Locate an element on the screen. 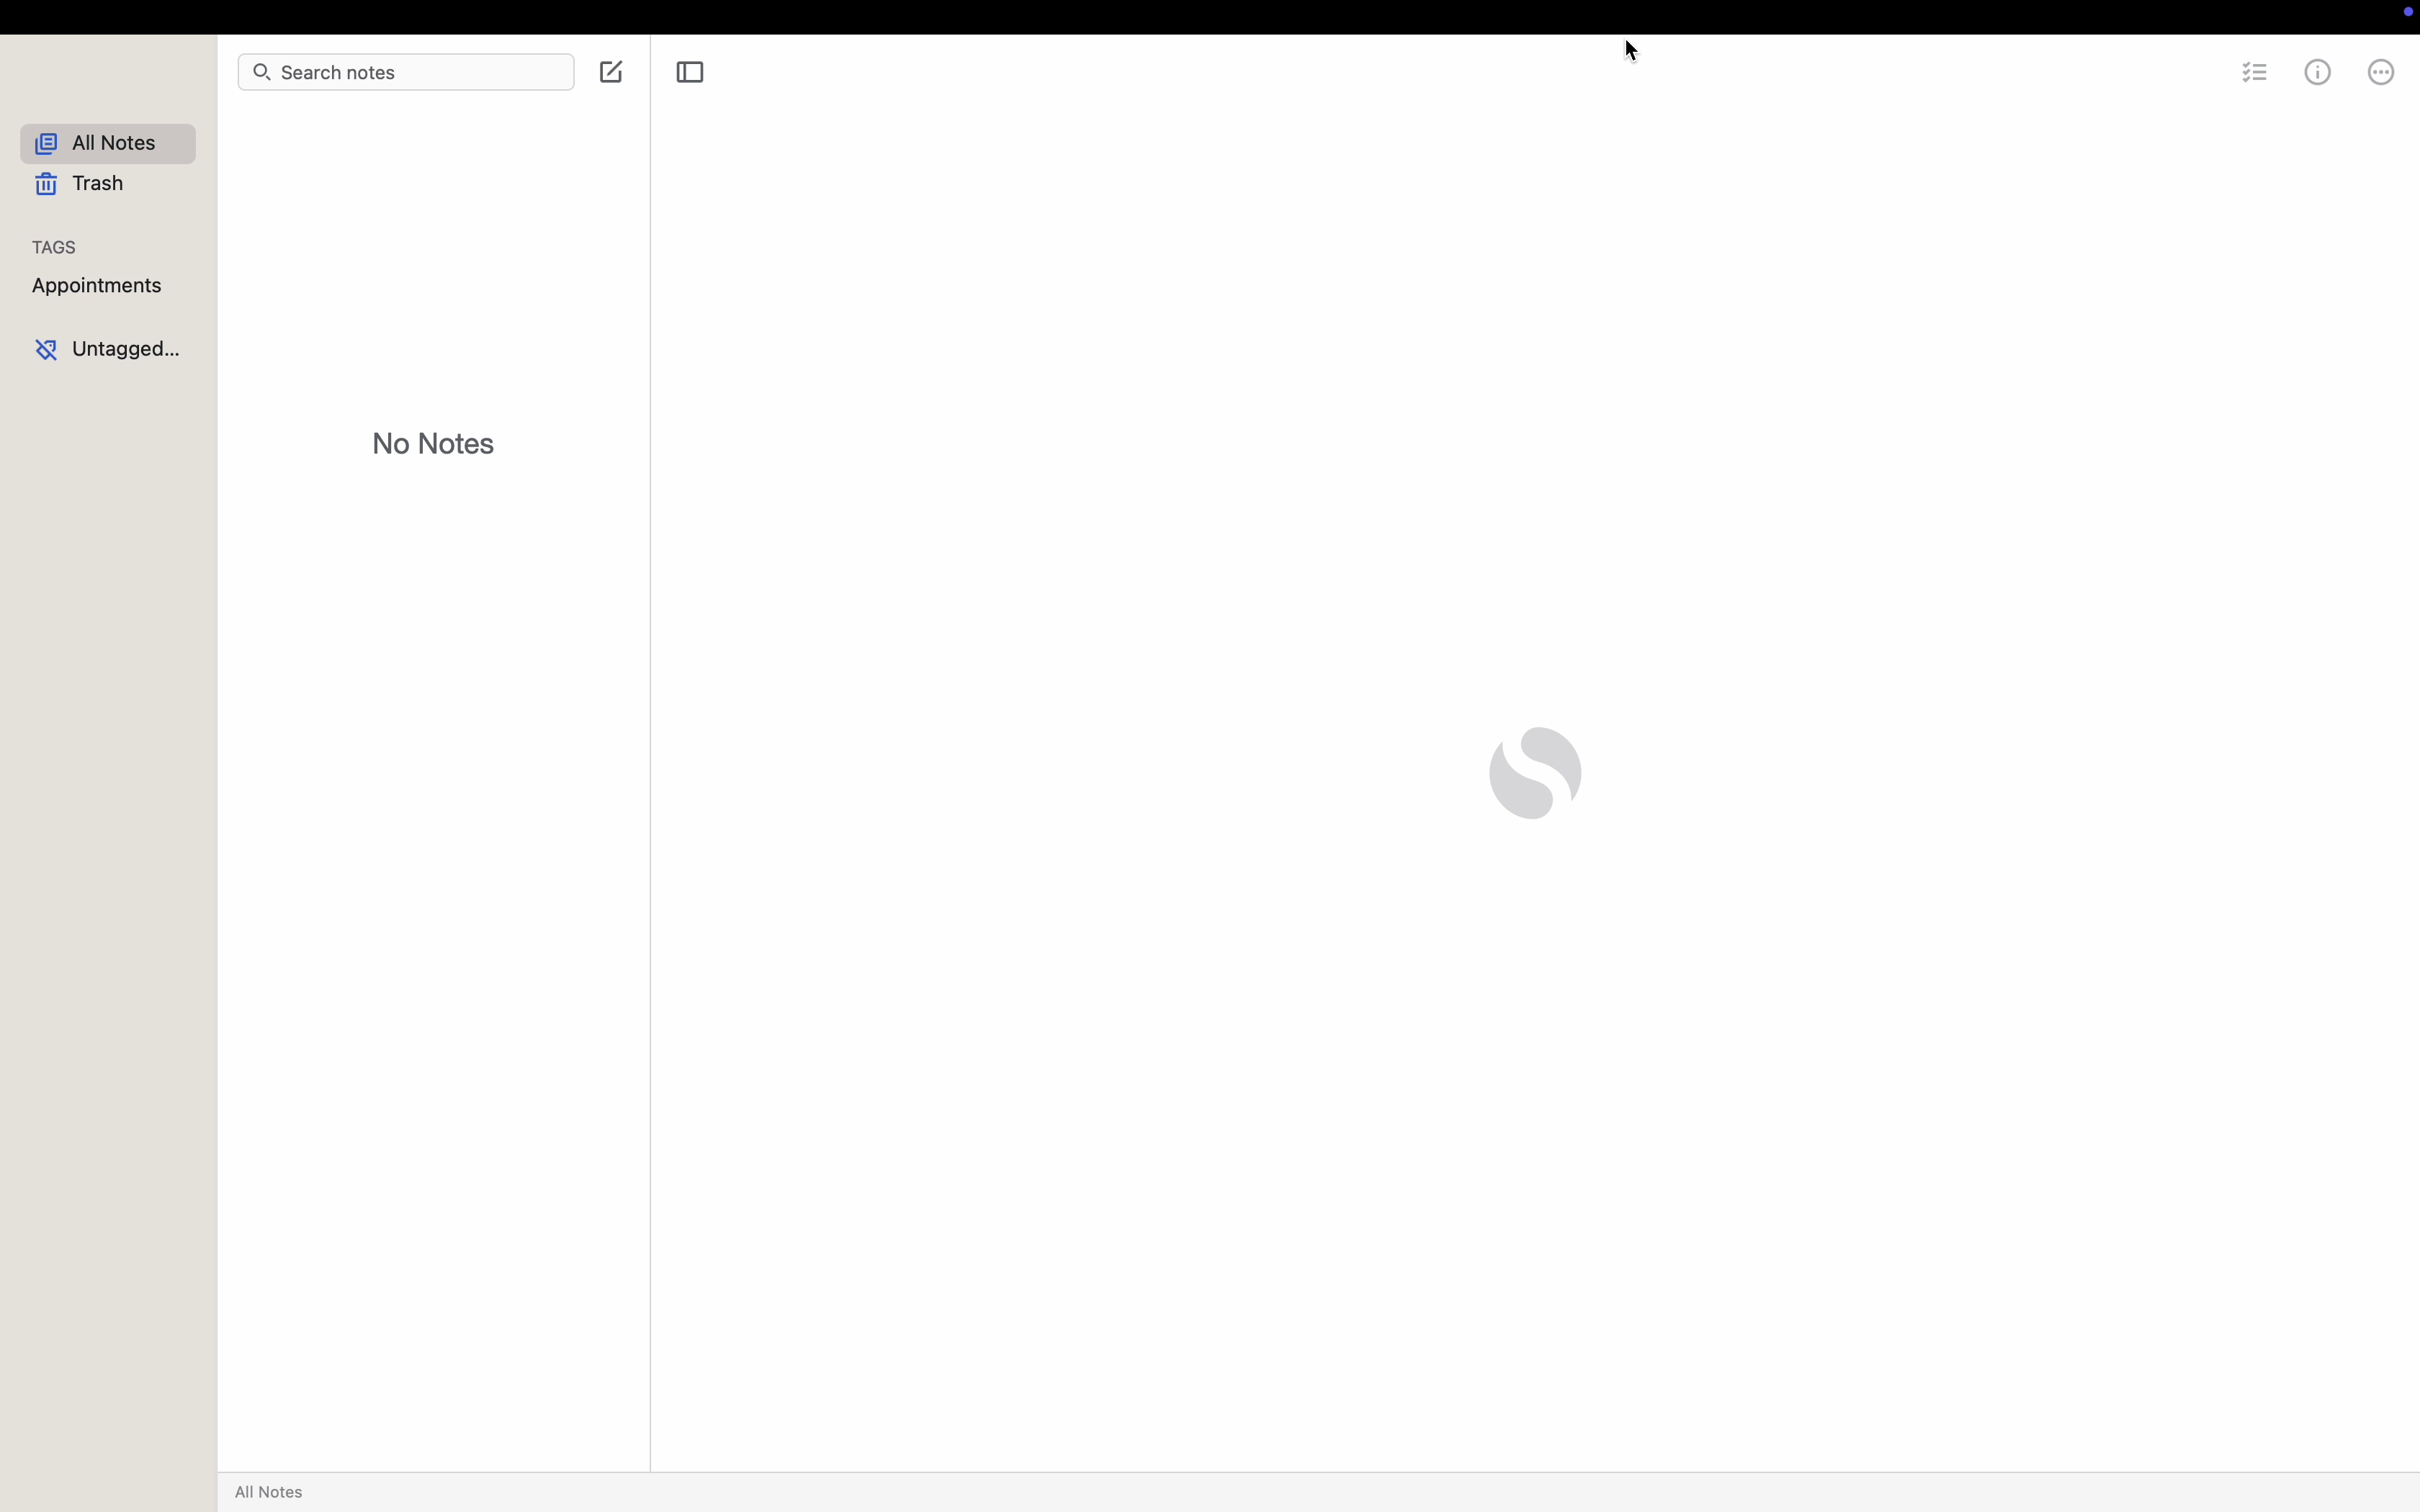  create note is located at coordinates (613, 77).